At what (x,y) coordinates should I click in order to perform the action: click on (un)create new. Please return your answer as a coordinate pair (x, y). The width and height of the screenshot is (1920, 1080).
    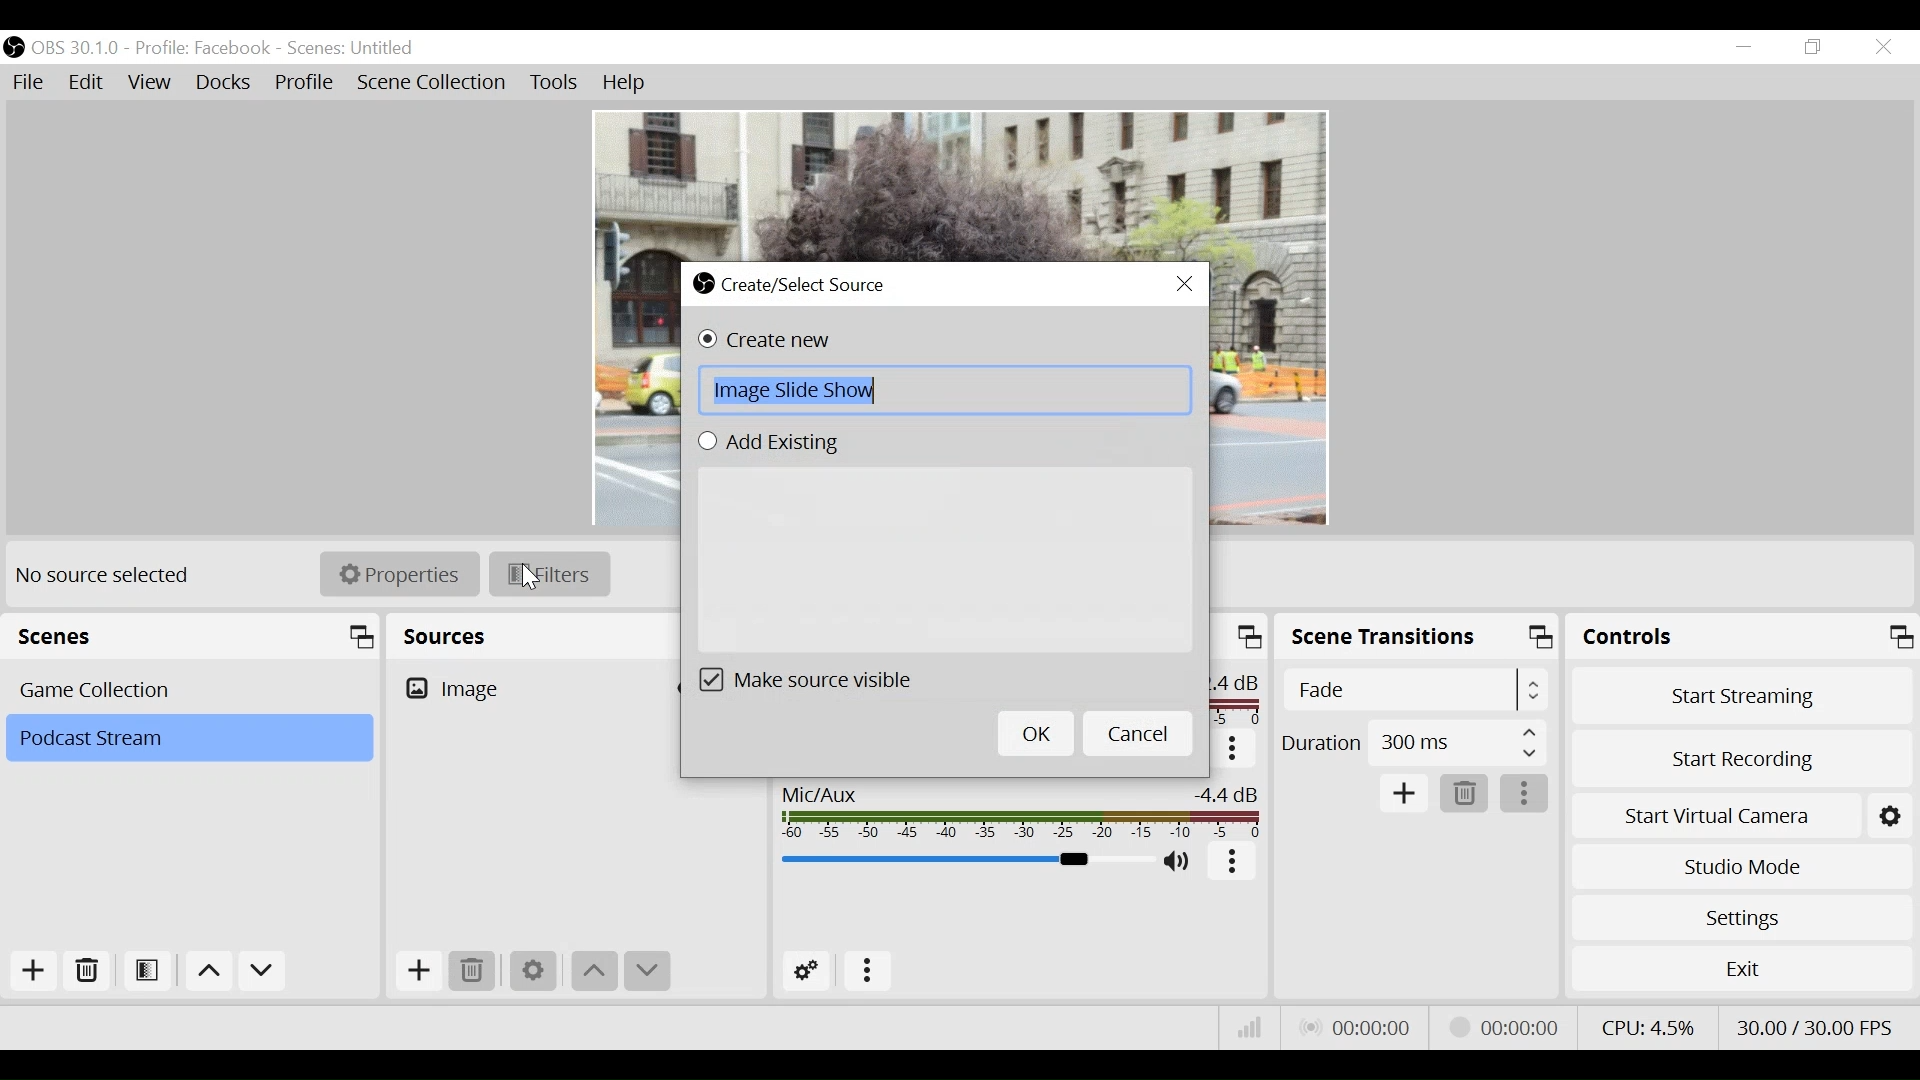
    Looking at the image, I should click on (772, 340).